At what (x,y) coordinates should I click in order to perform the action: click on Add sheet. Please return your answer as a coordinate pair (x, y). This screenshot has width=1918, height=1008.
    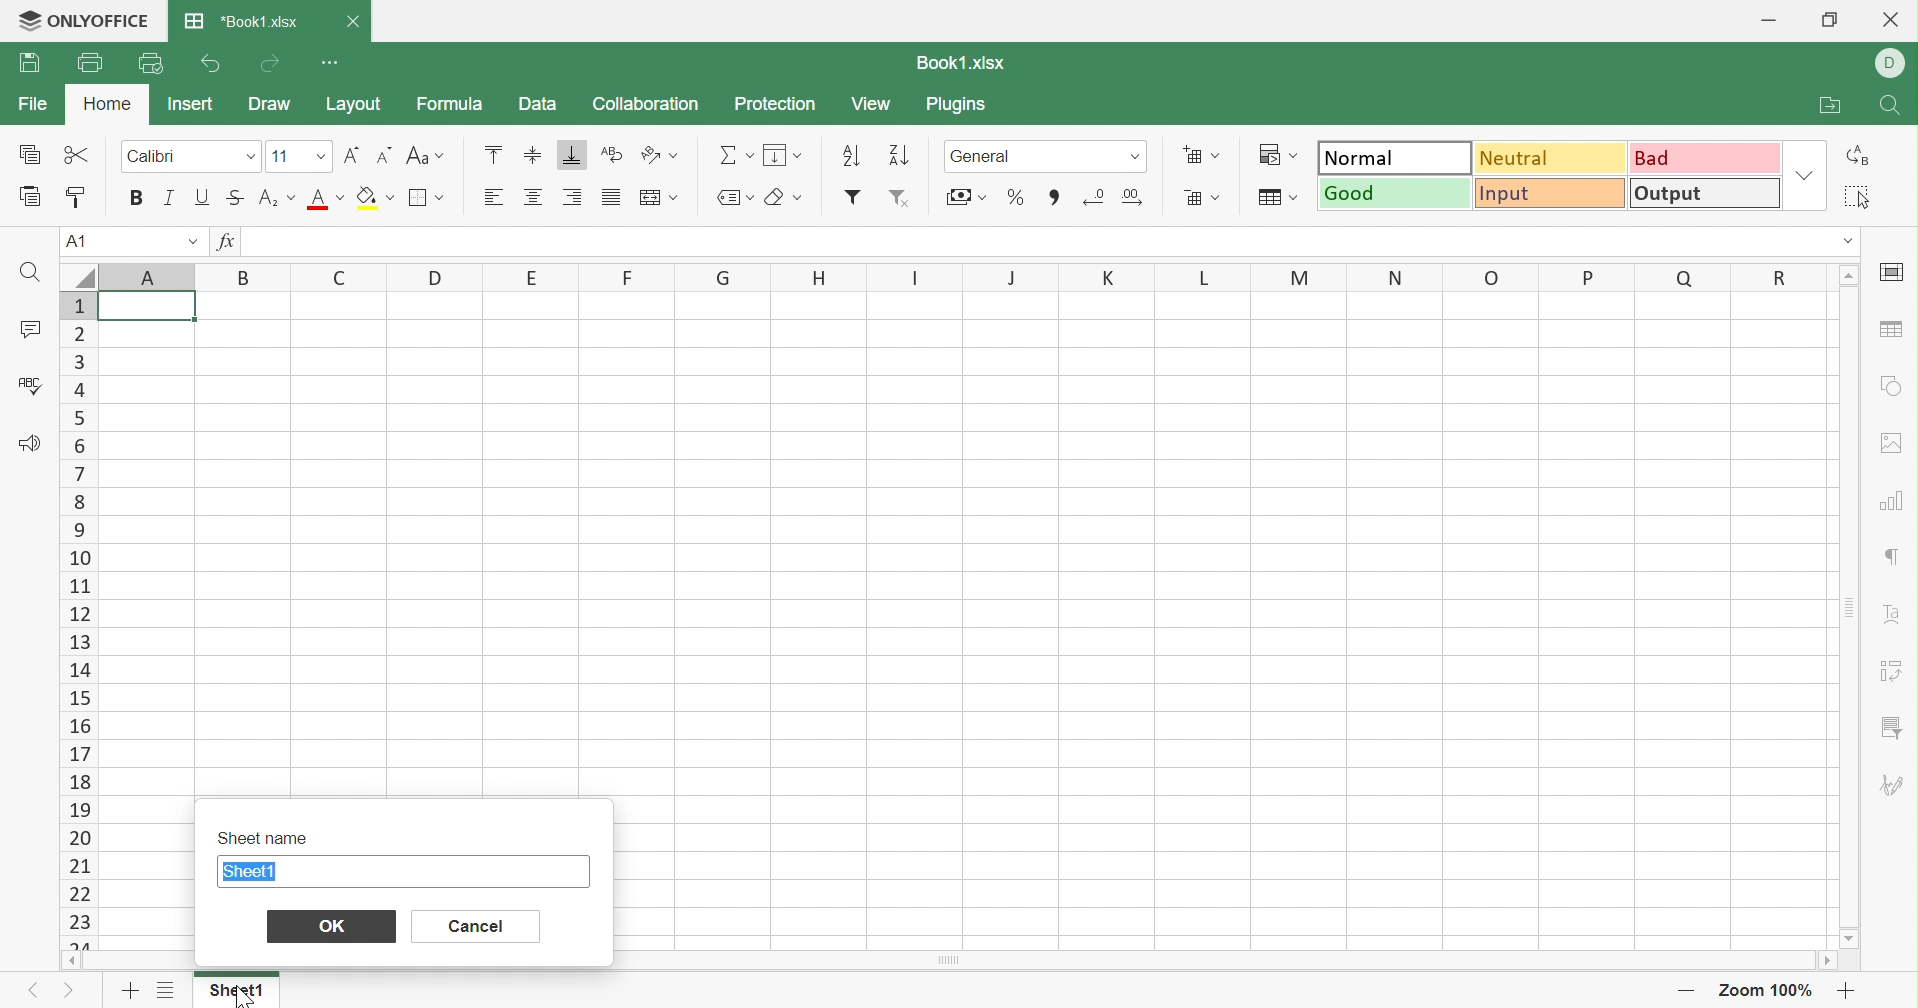
    Looking at the image, I should click on (130, 990).